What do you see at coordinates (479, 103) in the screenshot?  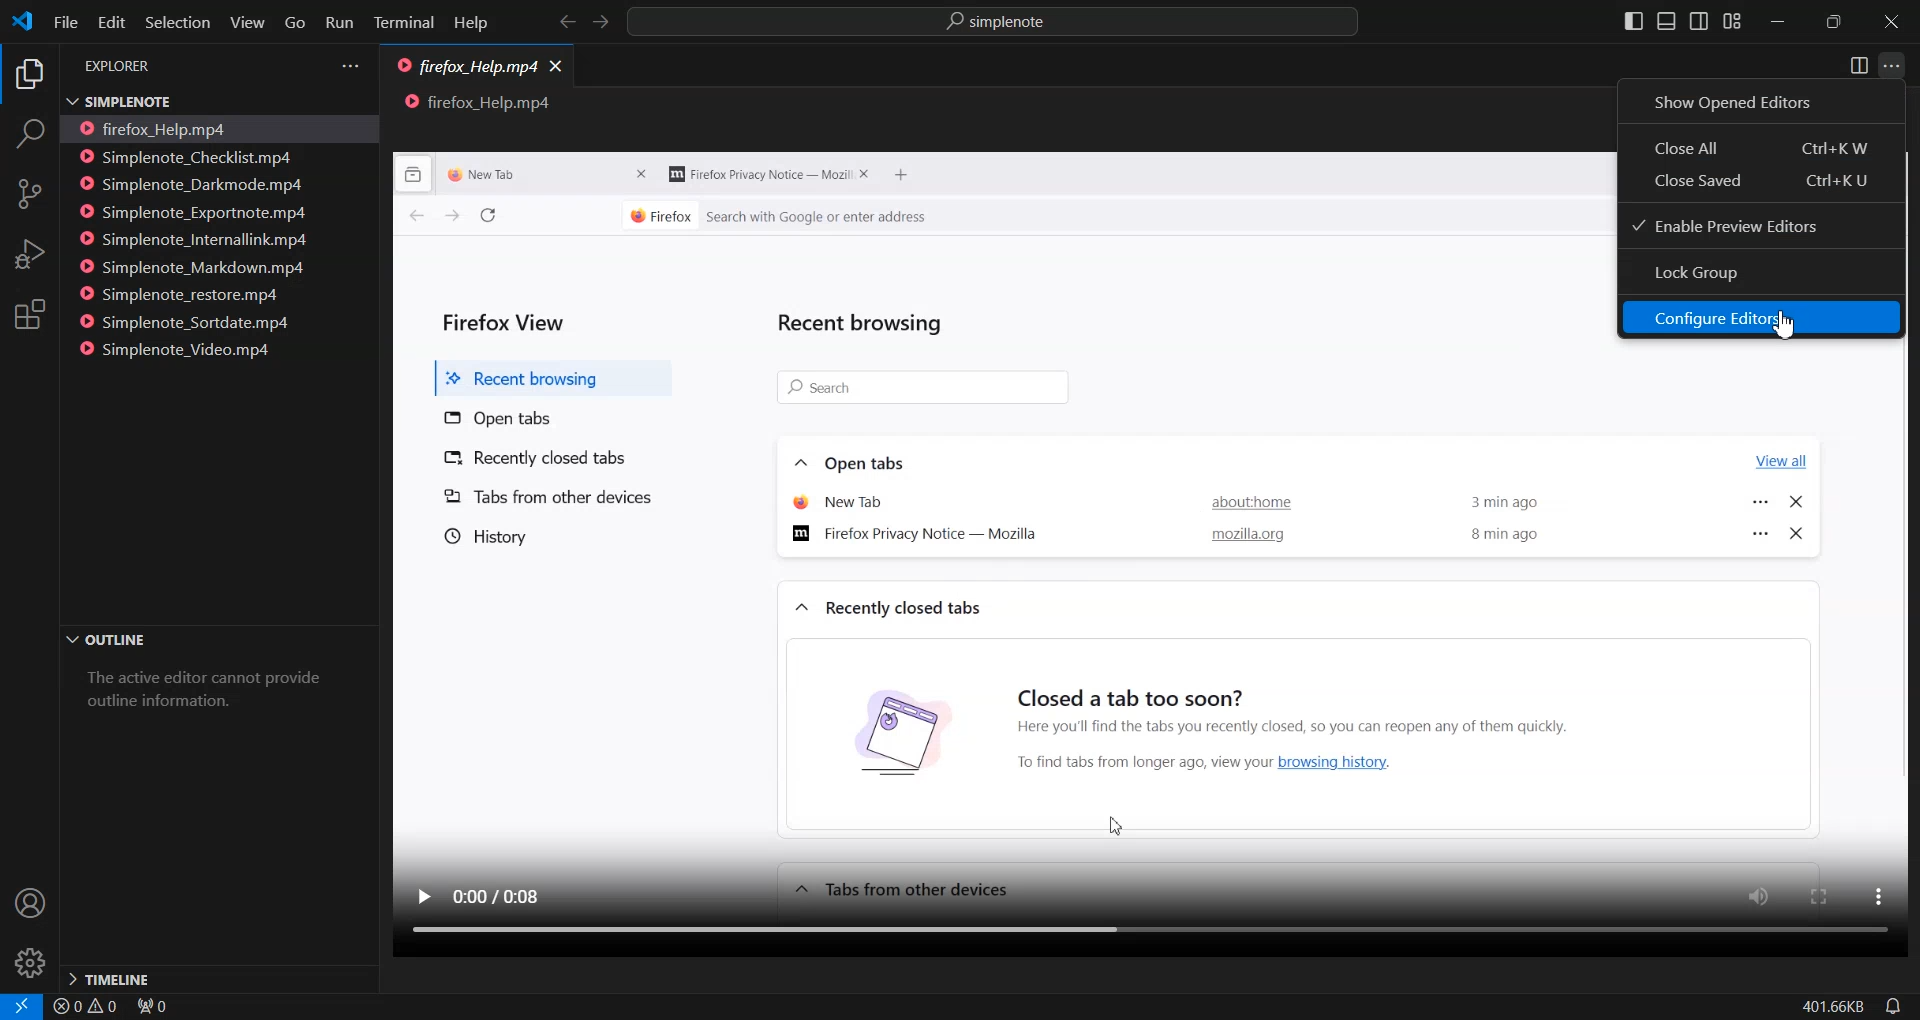 I see `firefox_Help.mp4` at bounding box center [479, 103].